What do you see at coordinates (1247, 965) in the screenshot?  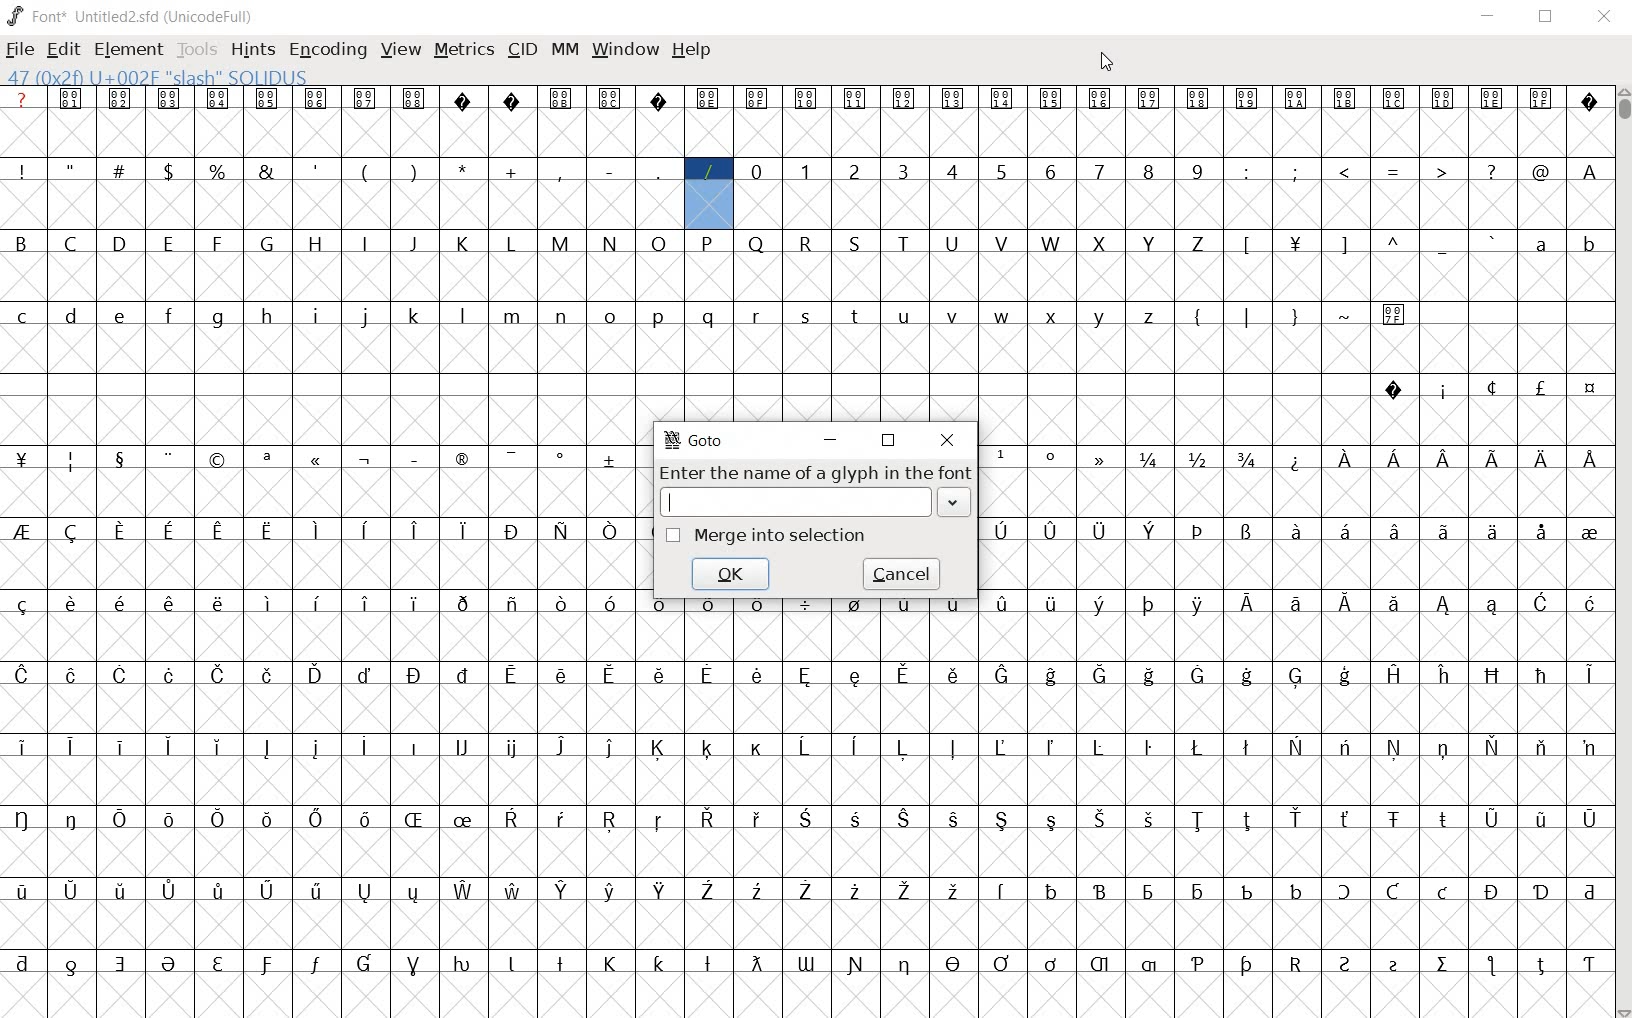 I see `glyph` at bounding box center [1247, 965].